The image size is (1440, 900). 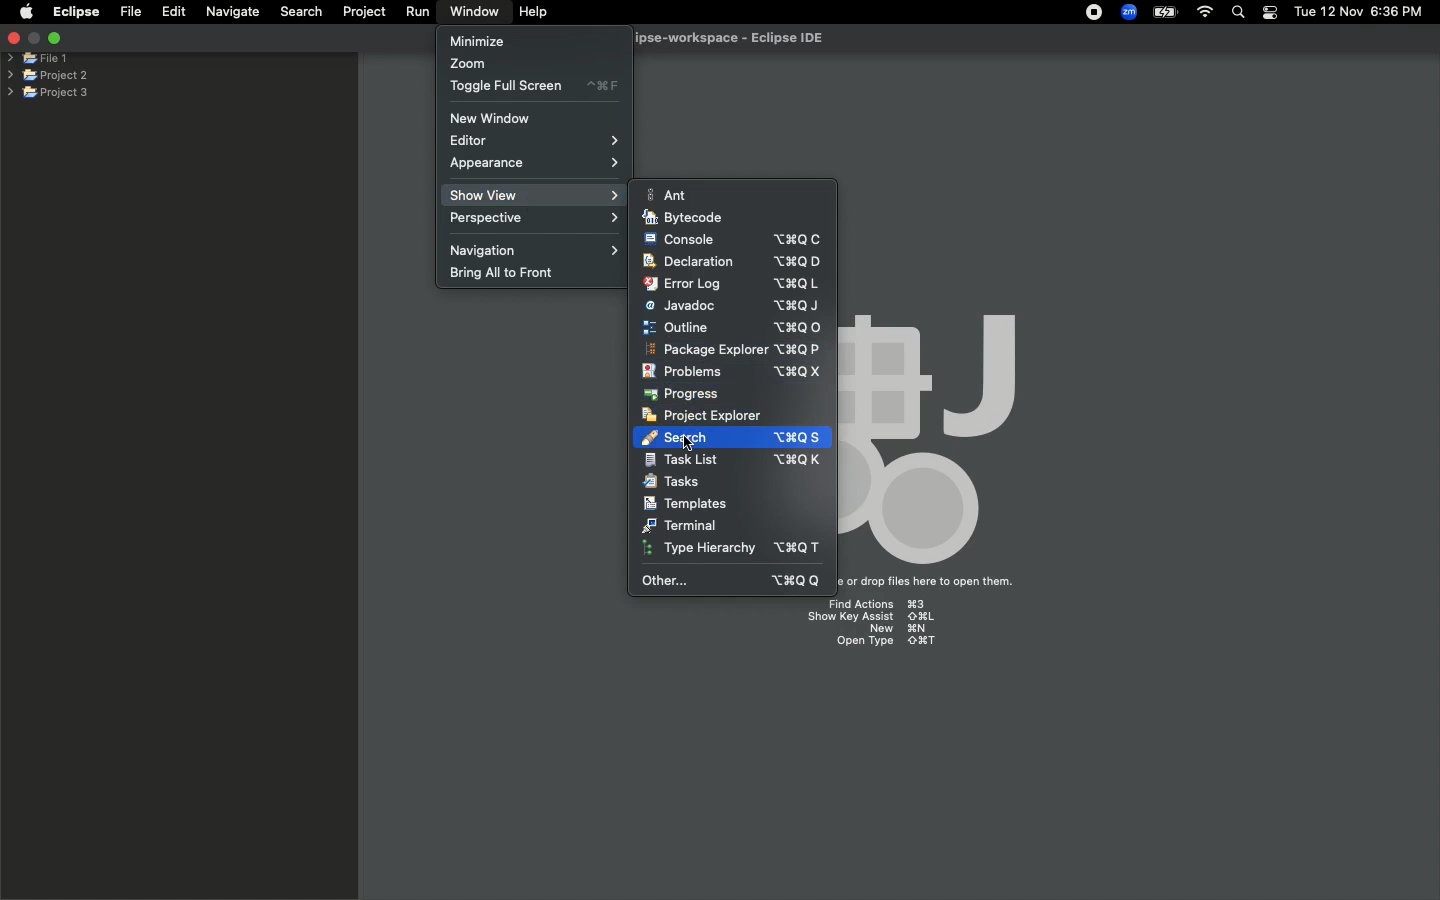 What do you see at coordinates (702, 415) in the screenshot?
I see `Project explorer` at bounding box center [702, 415].